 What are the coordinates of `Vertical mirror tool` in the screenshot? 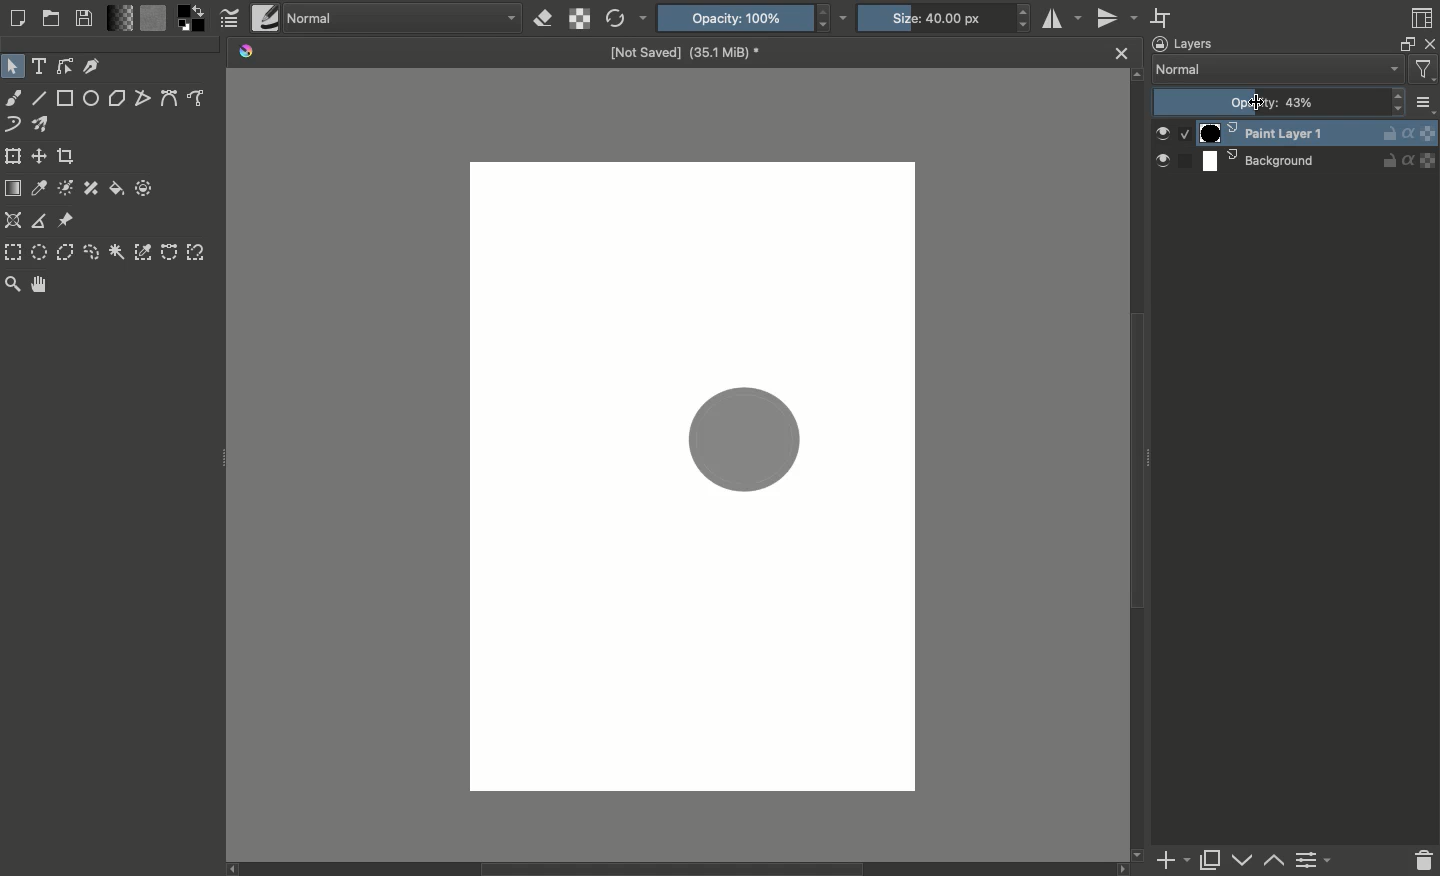 It's located at (1118, 19).